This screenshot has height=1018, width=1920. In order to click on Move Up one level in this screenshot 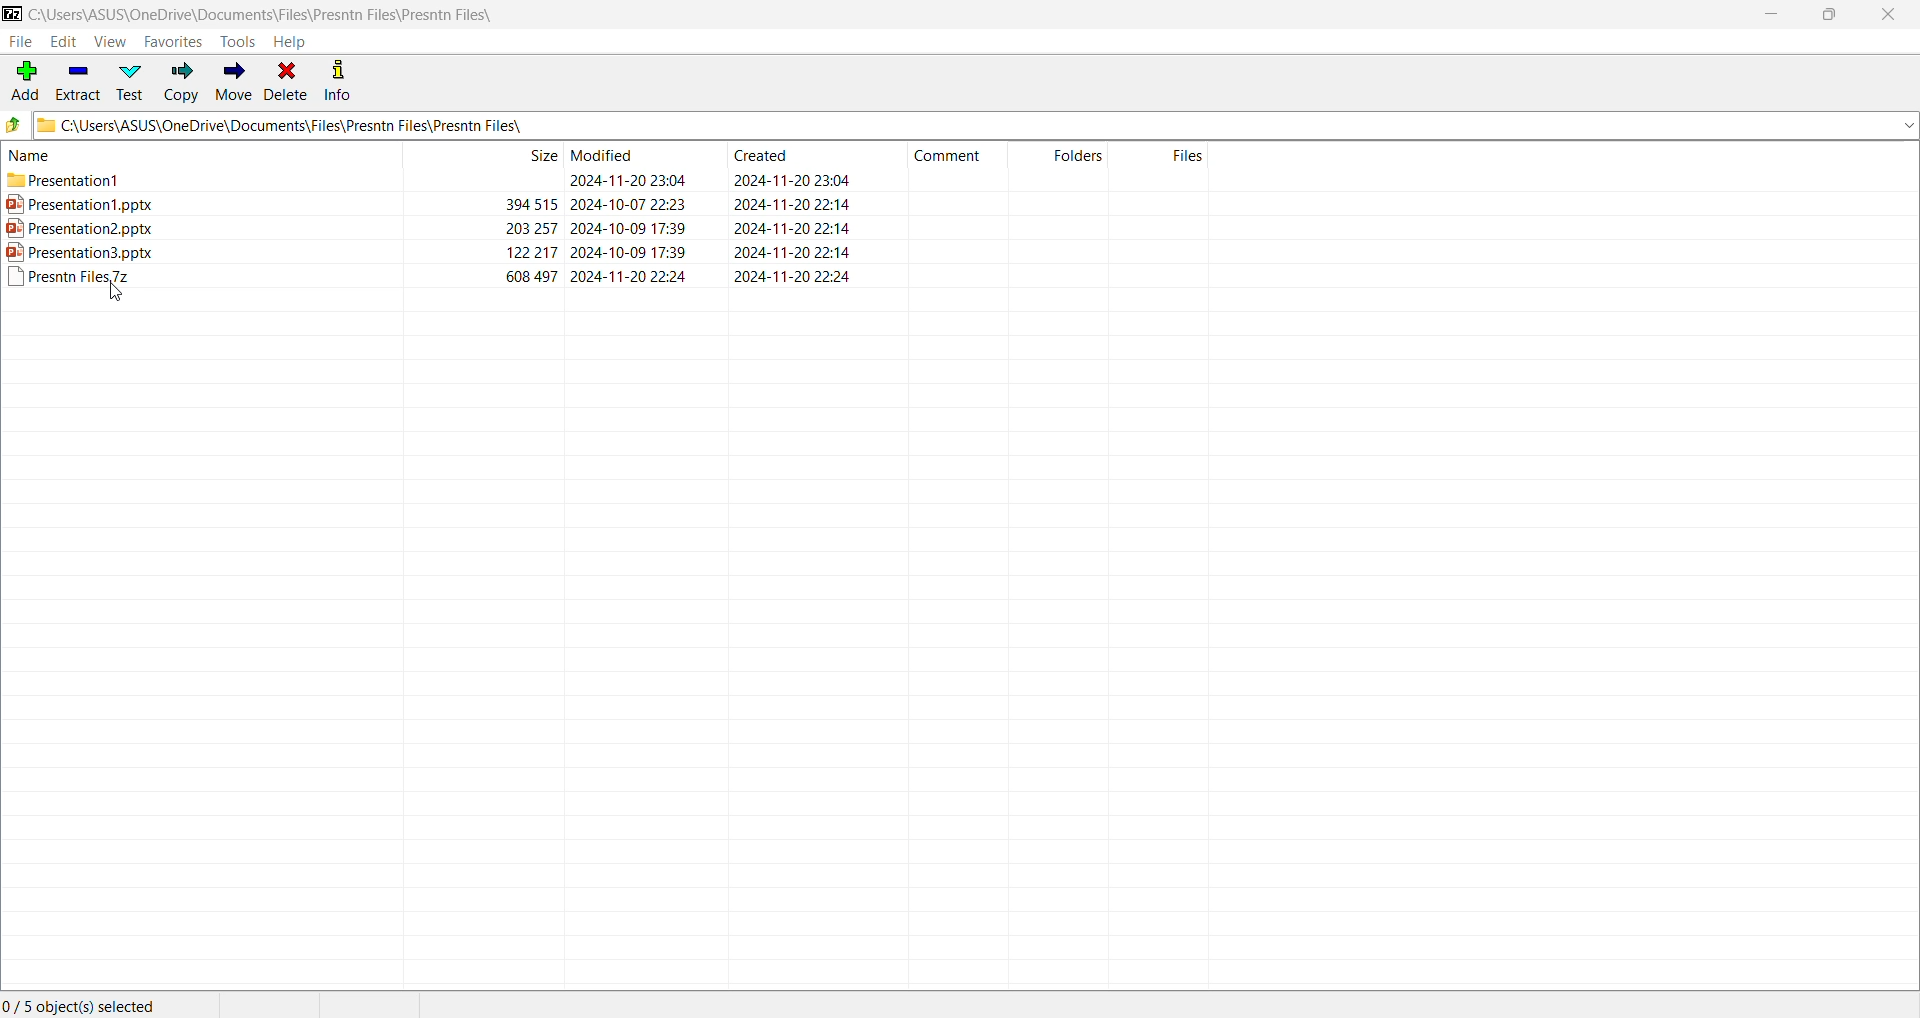, I will do `click(16, 124)`.